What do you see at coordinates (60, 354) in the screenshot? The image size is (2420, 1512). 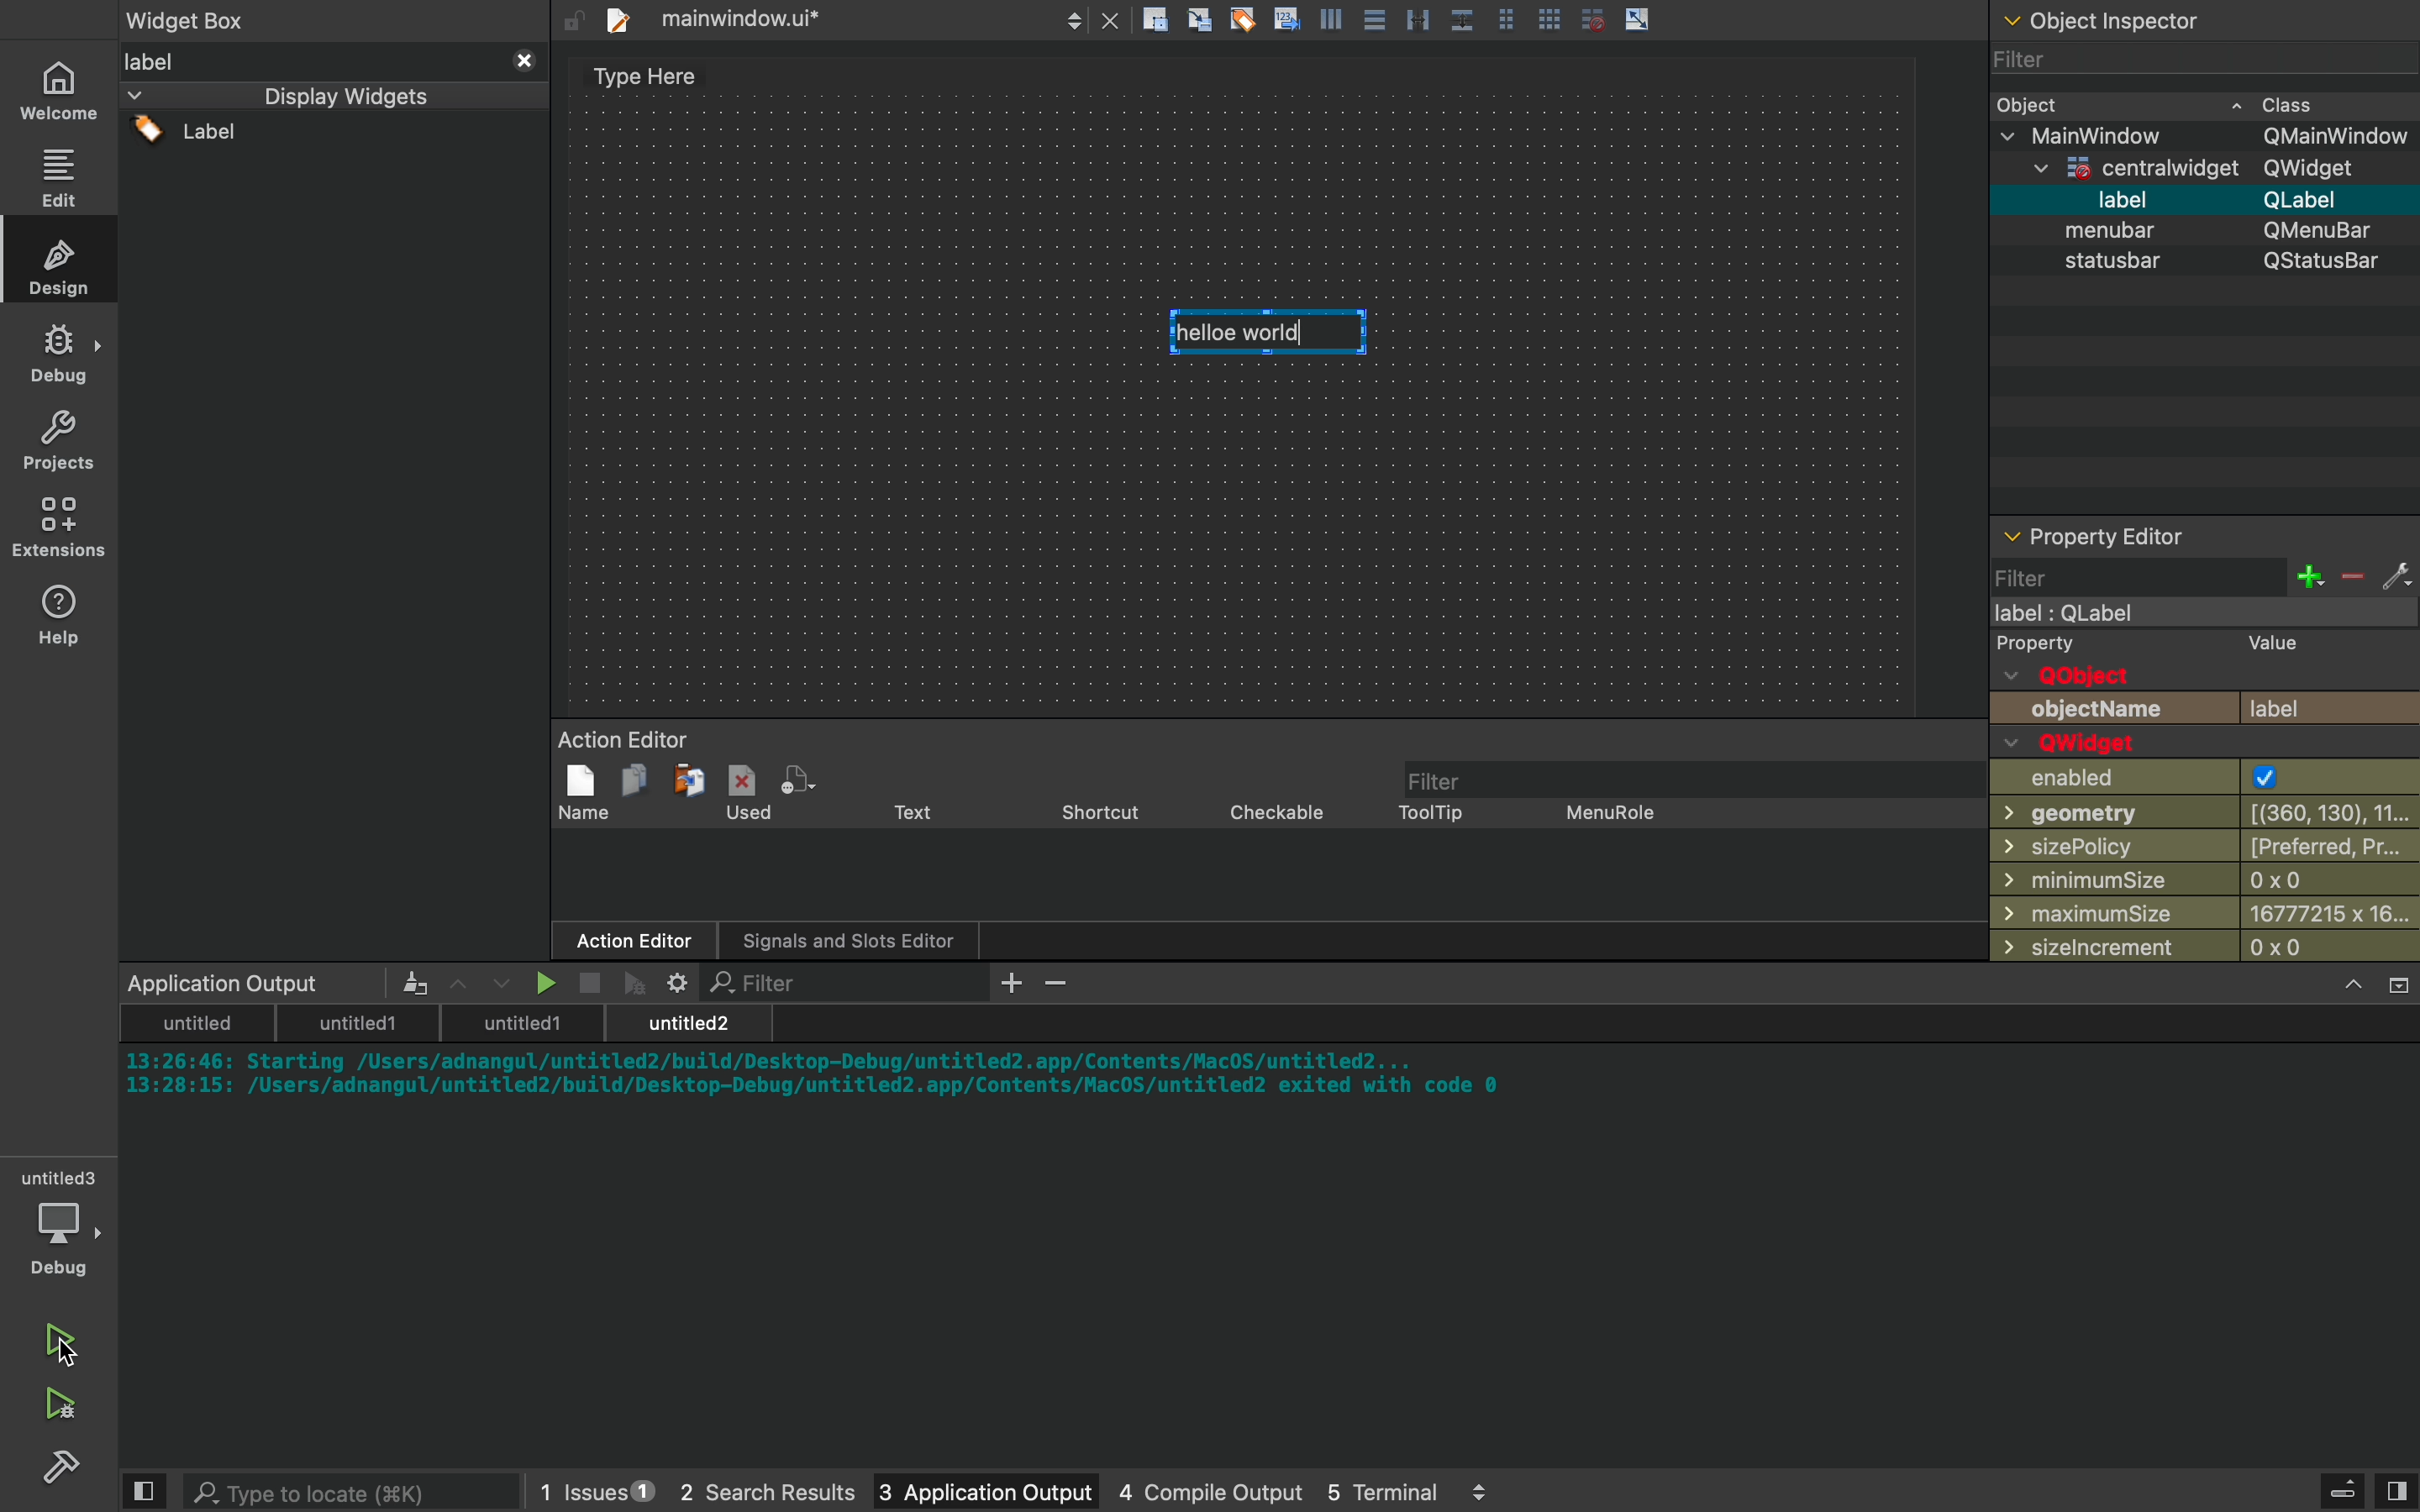 I see `` at bounding box center [60, 354].